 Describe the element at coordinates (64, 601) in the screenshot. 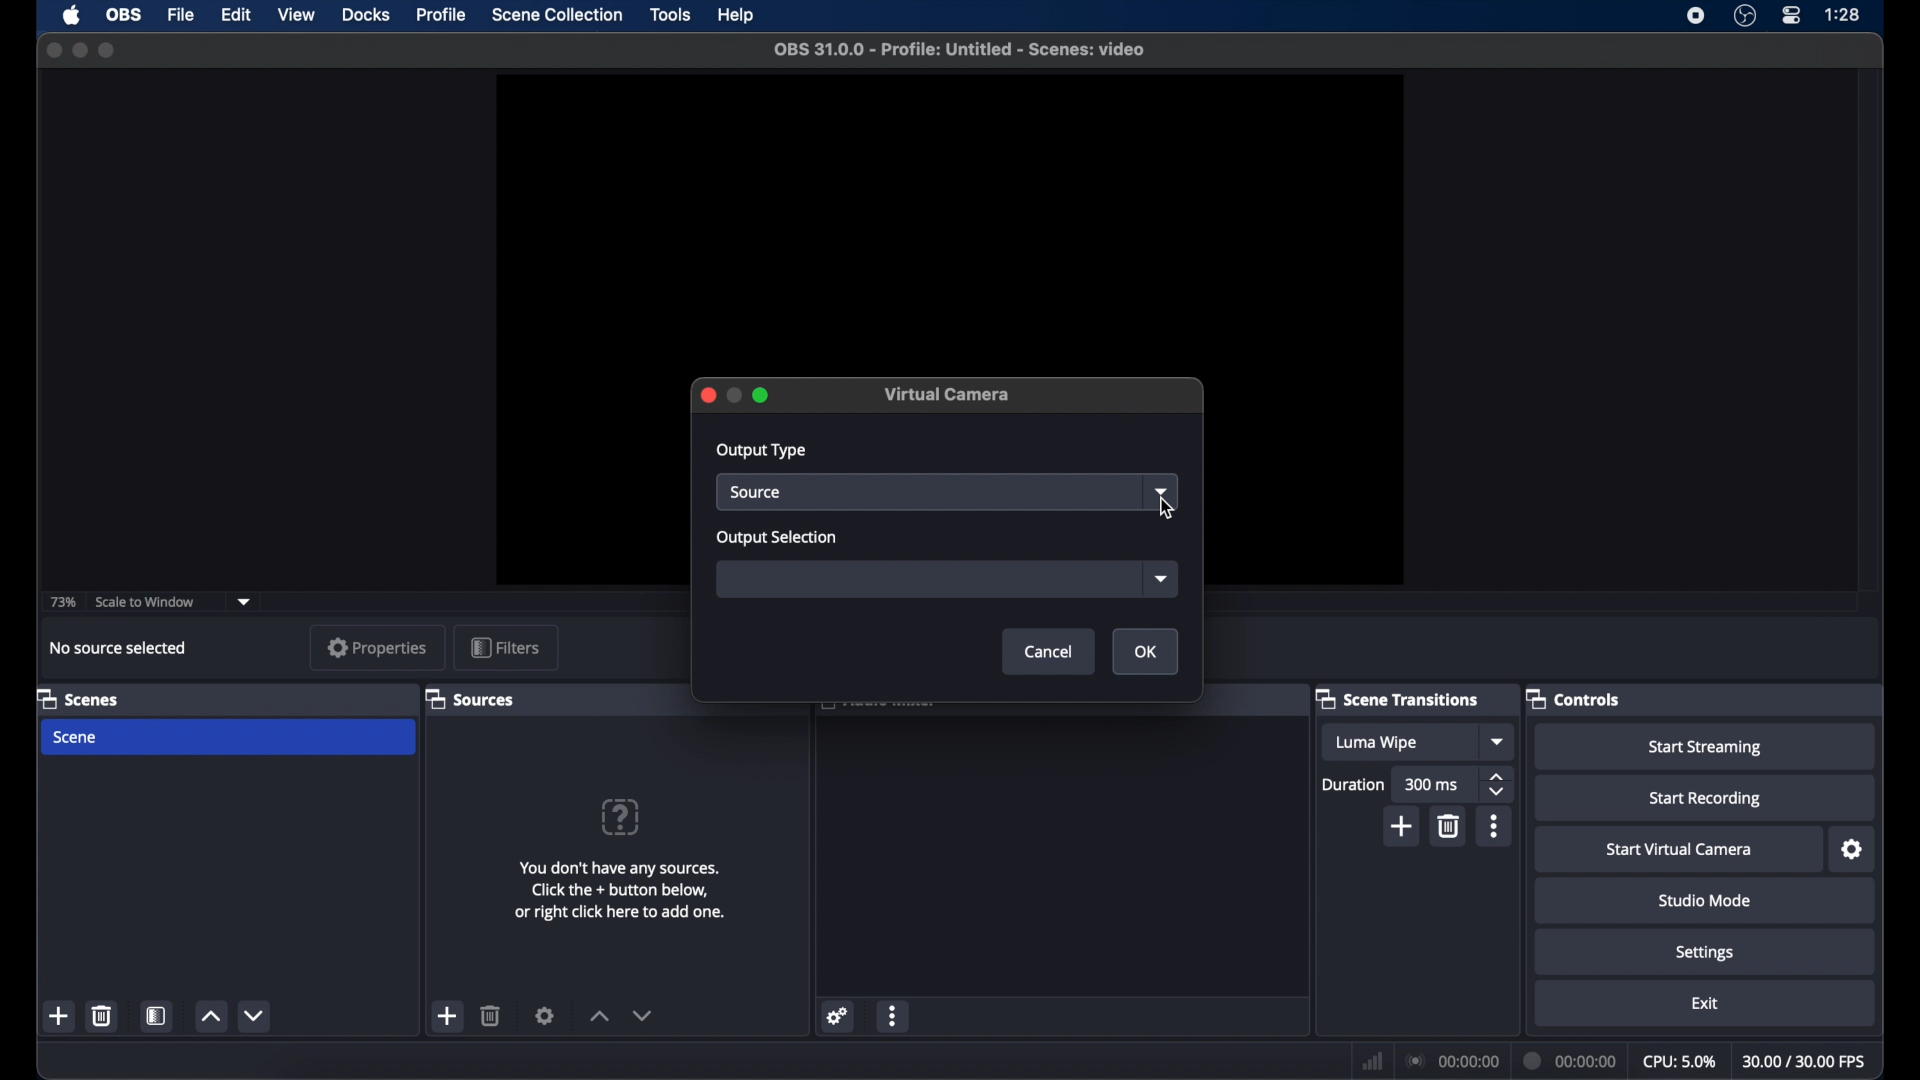

I see `73%` at that location.